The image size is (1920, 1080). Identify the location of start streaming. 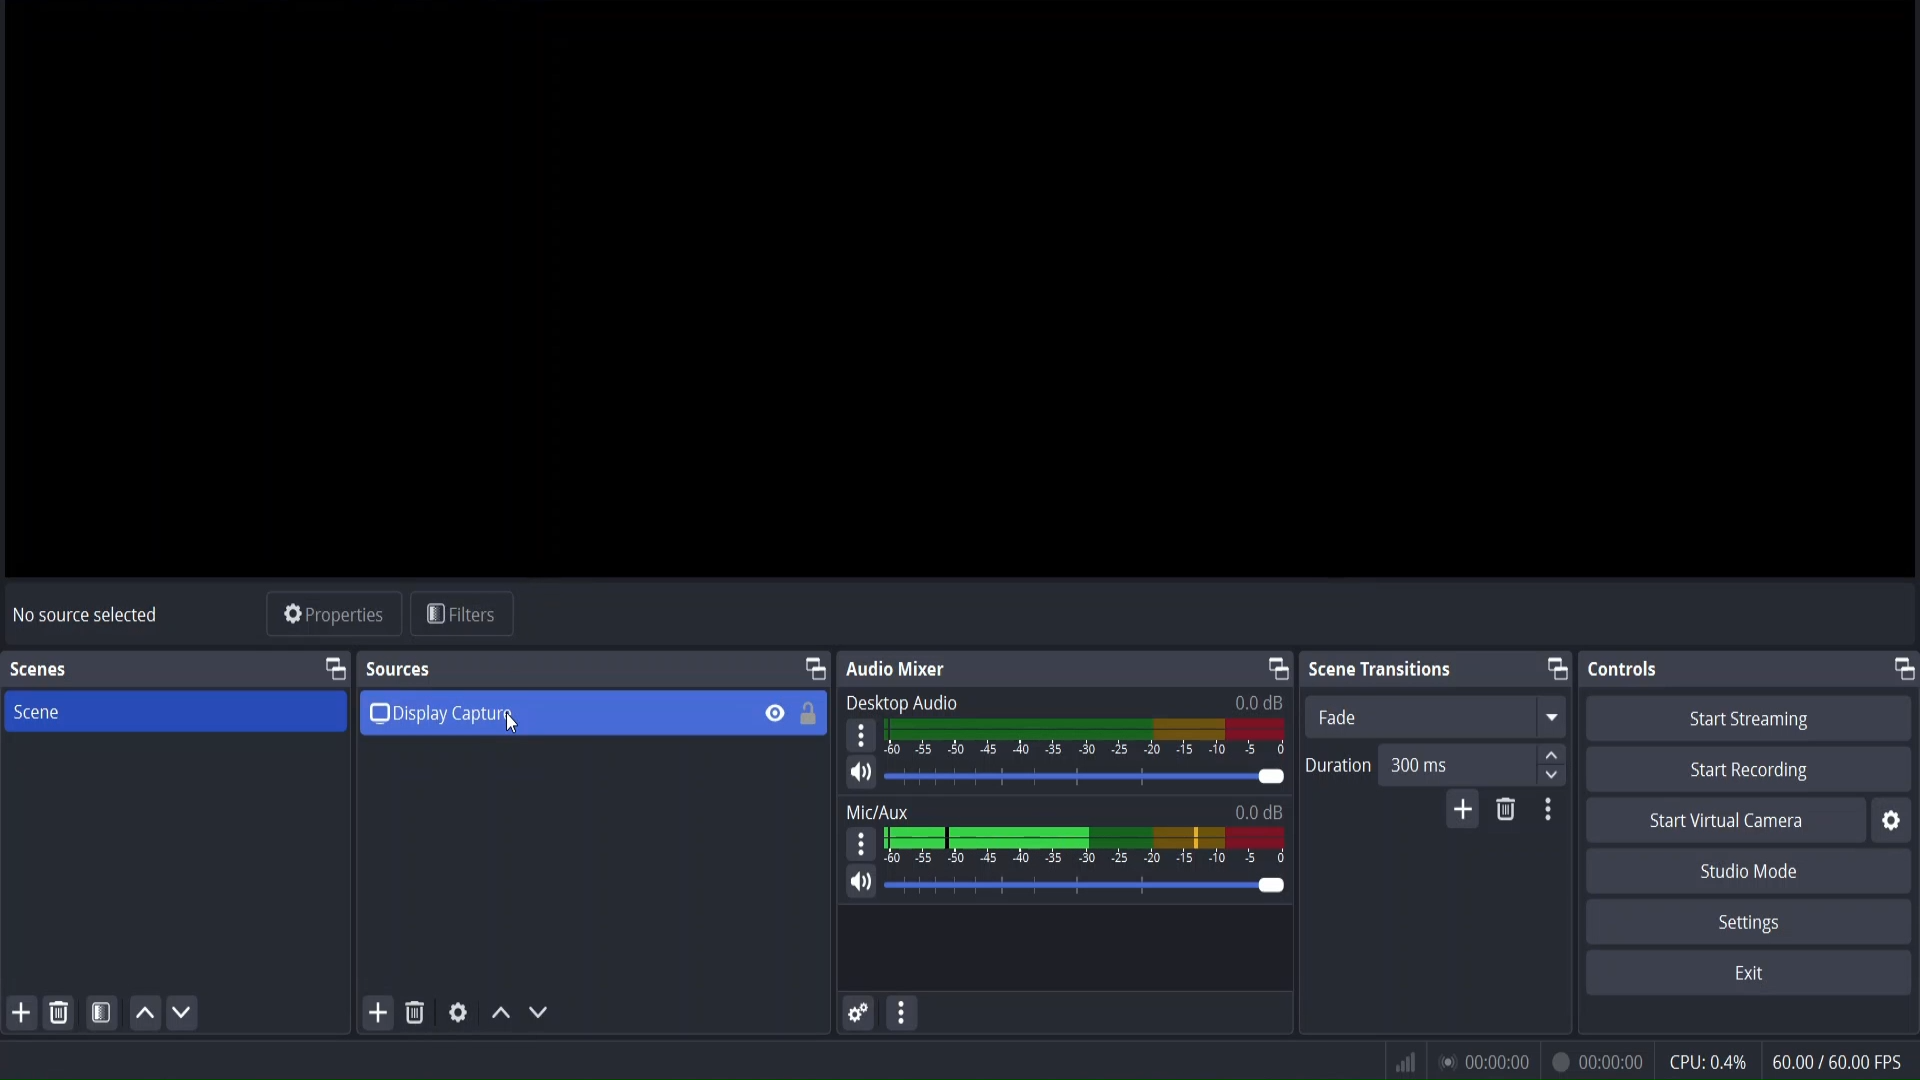
(1751, 719).